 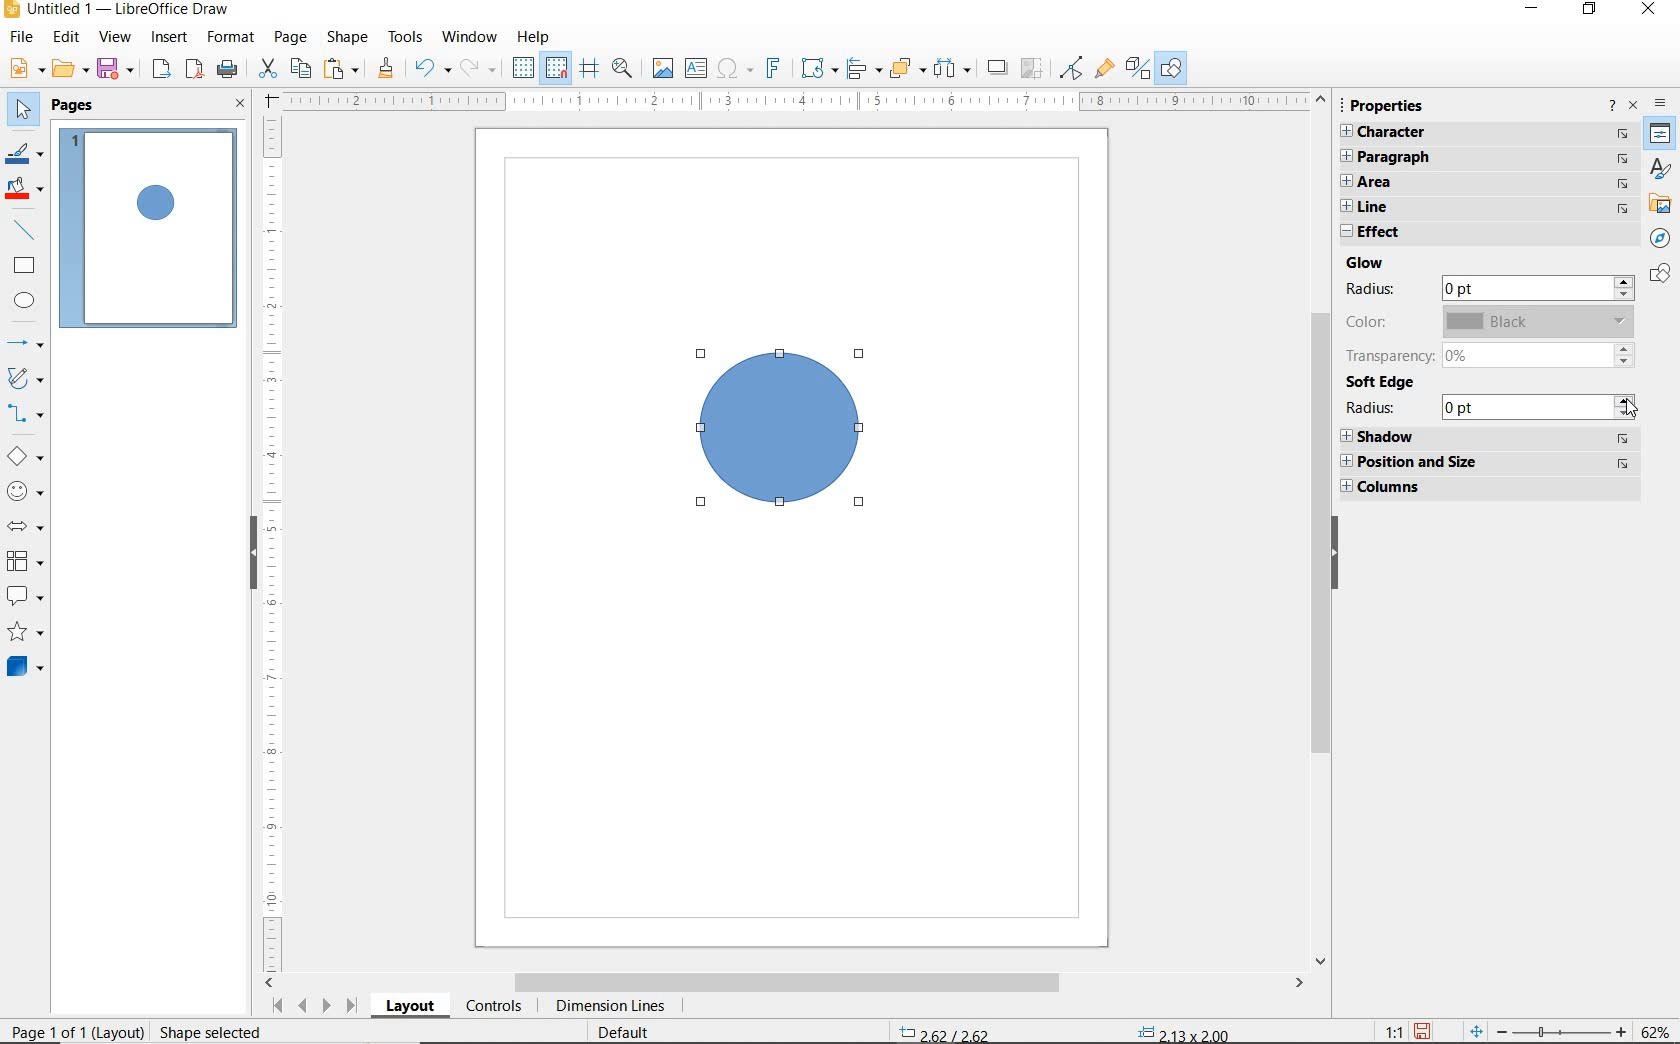 I want to click on CONTROLS, so click(x=496, y=1007).